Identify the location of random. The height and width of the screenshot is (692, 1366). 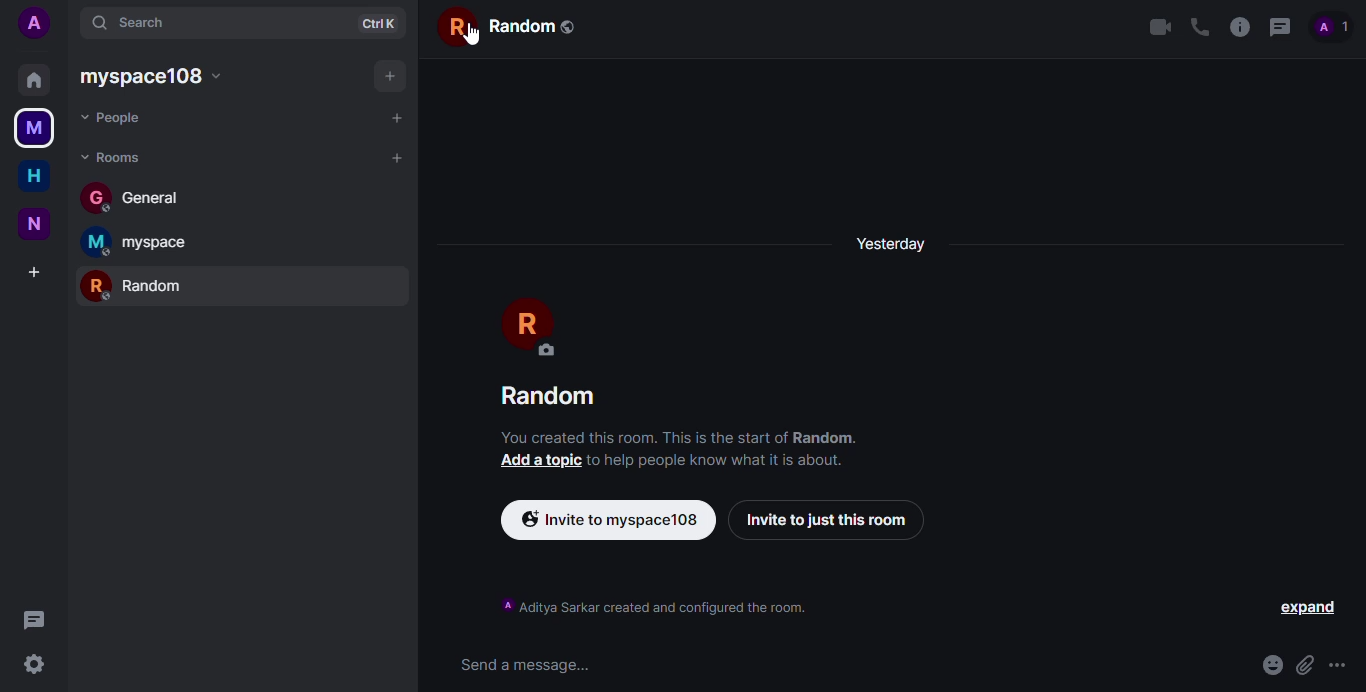
(511, 26).